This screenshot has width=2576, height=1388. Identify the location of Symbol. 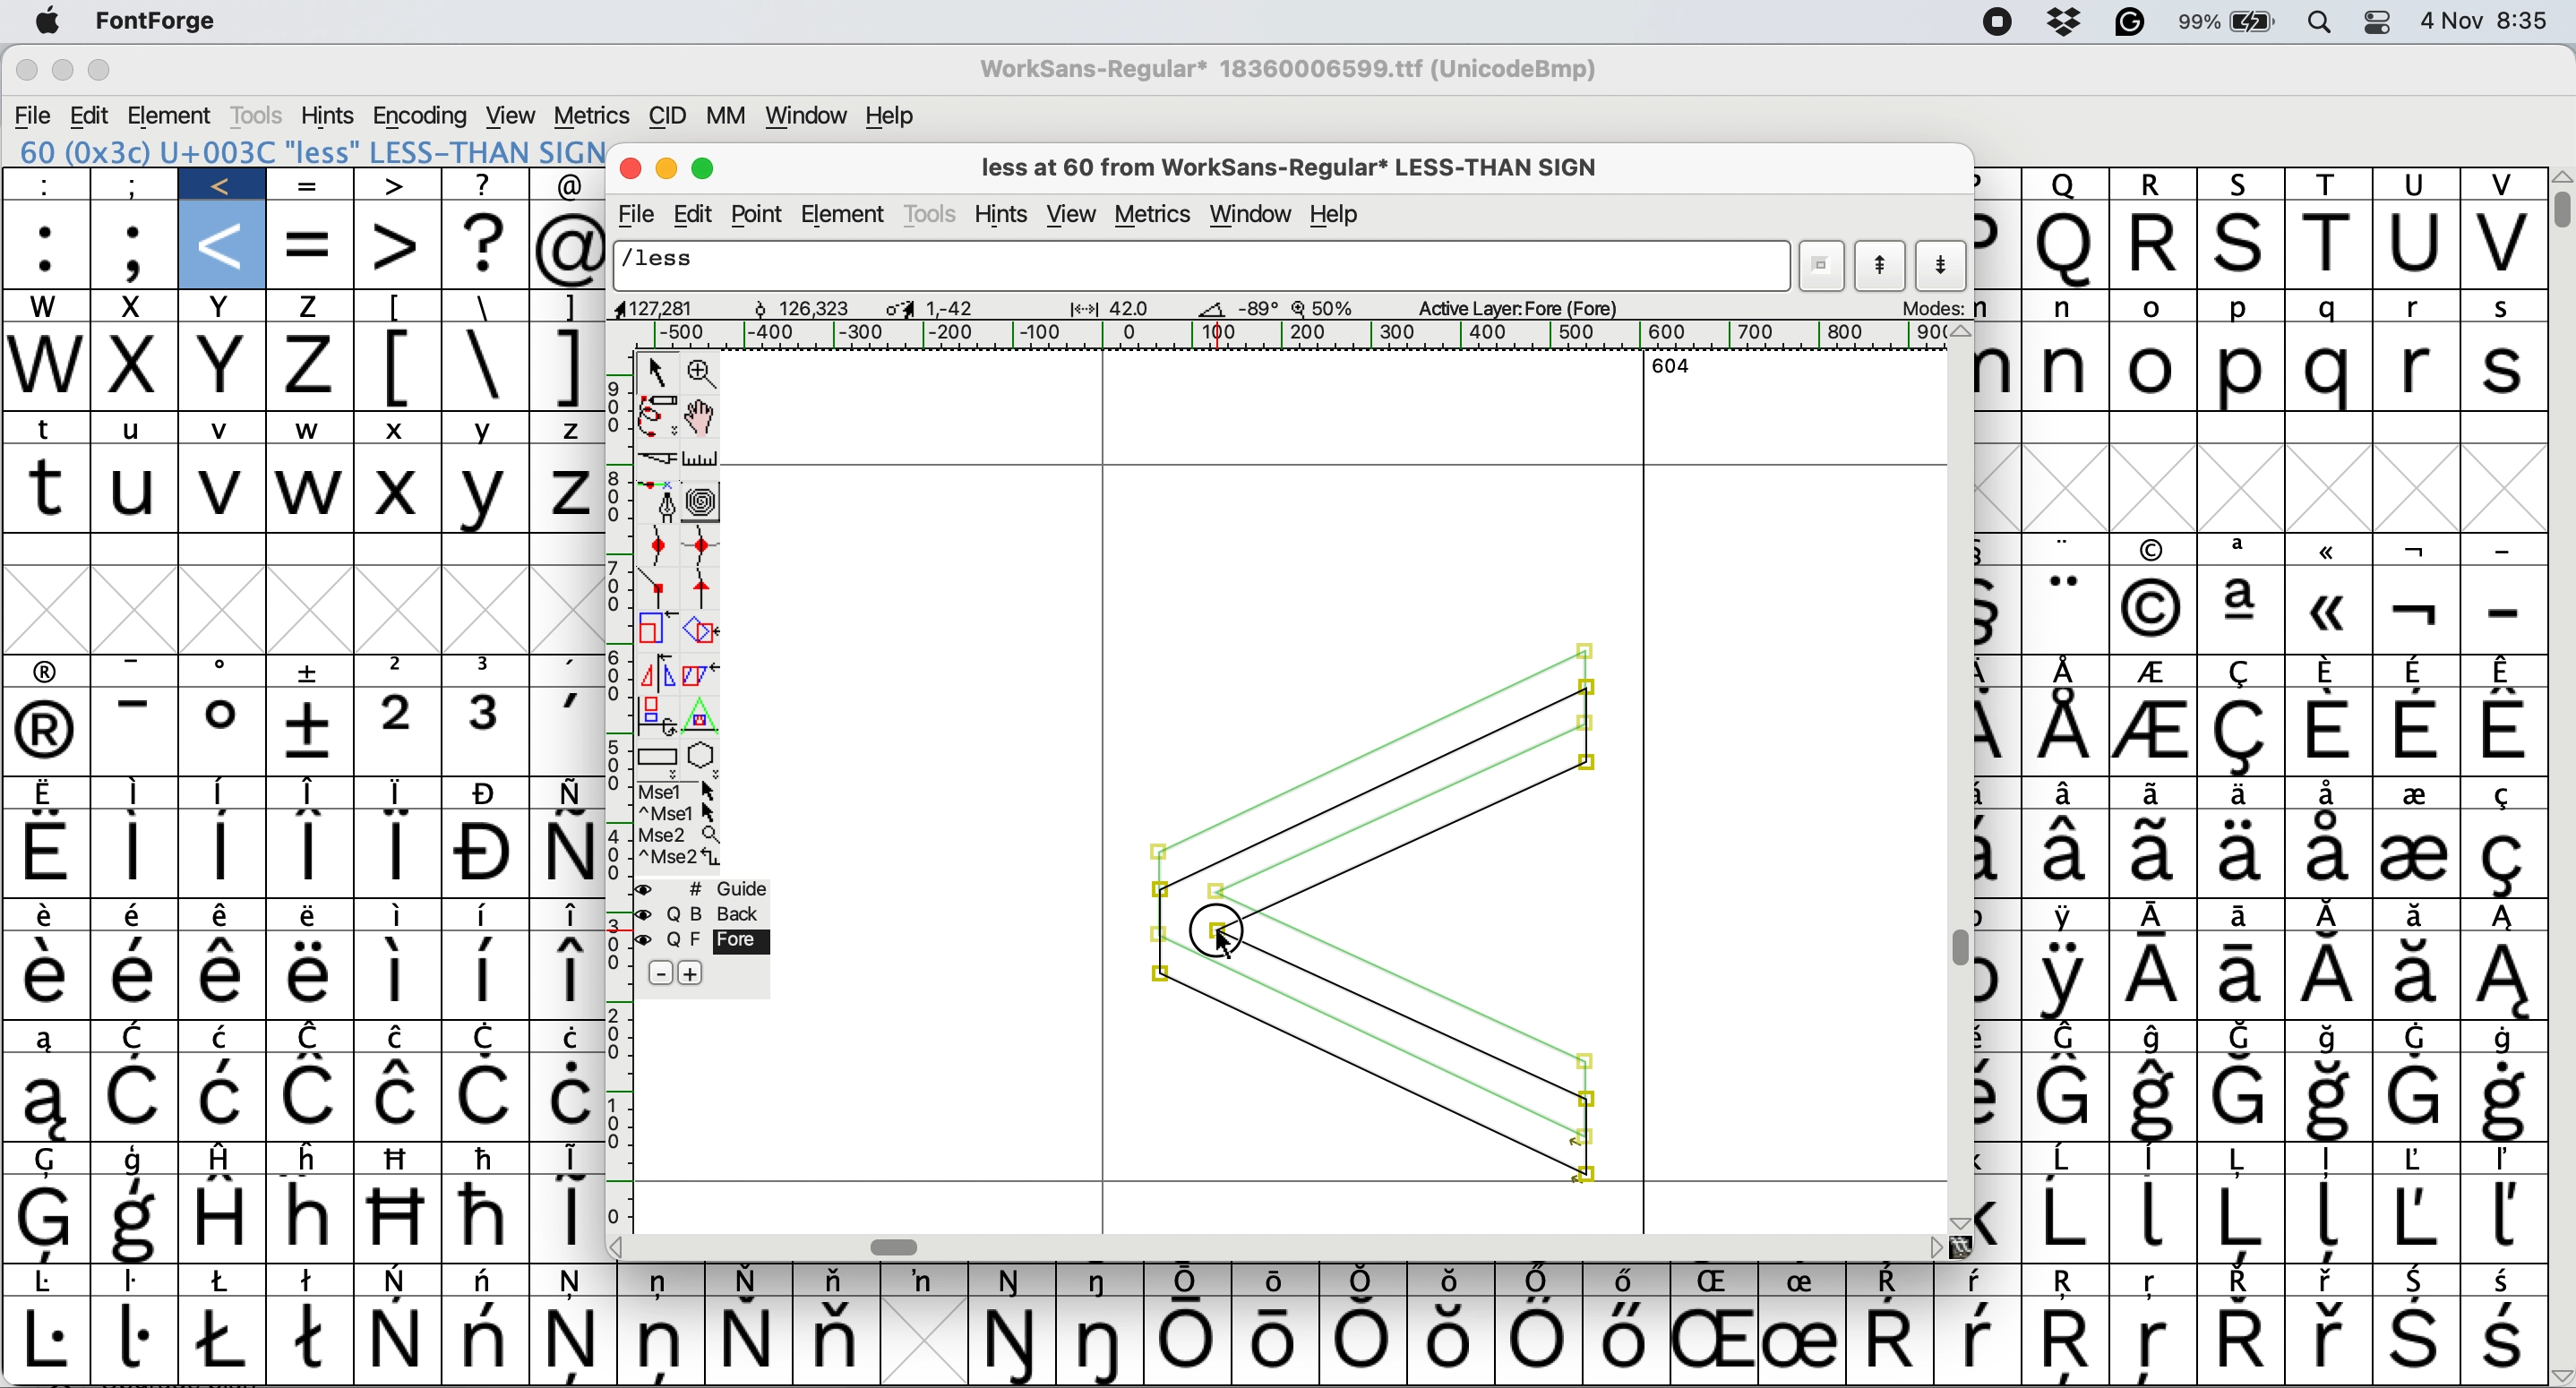
(1012, 1343).